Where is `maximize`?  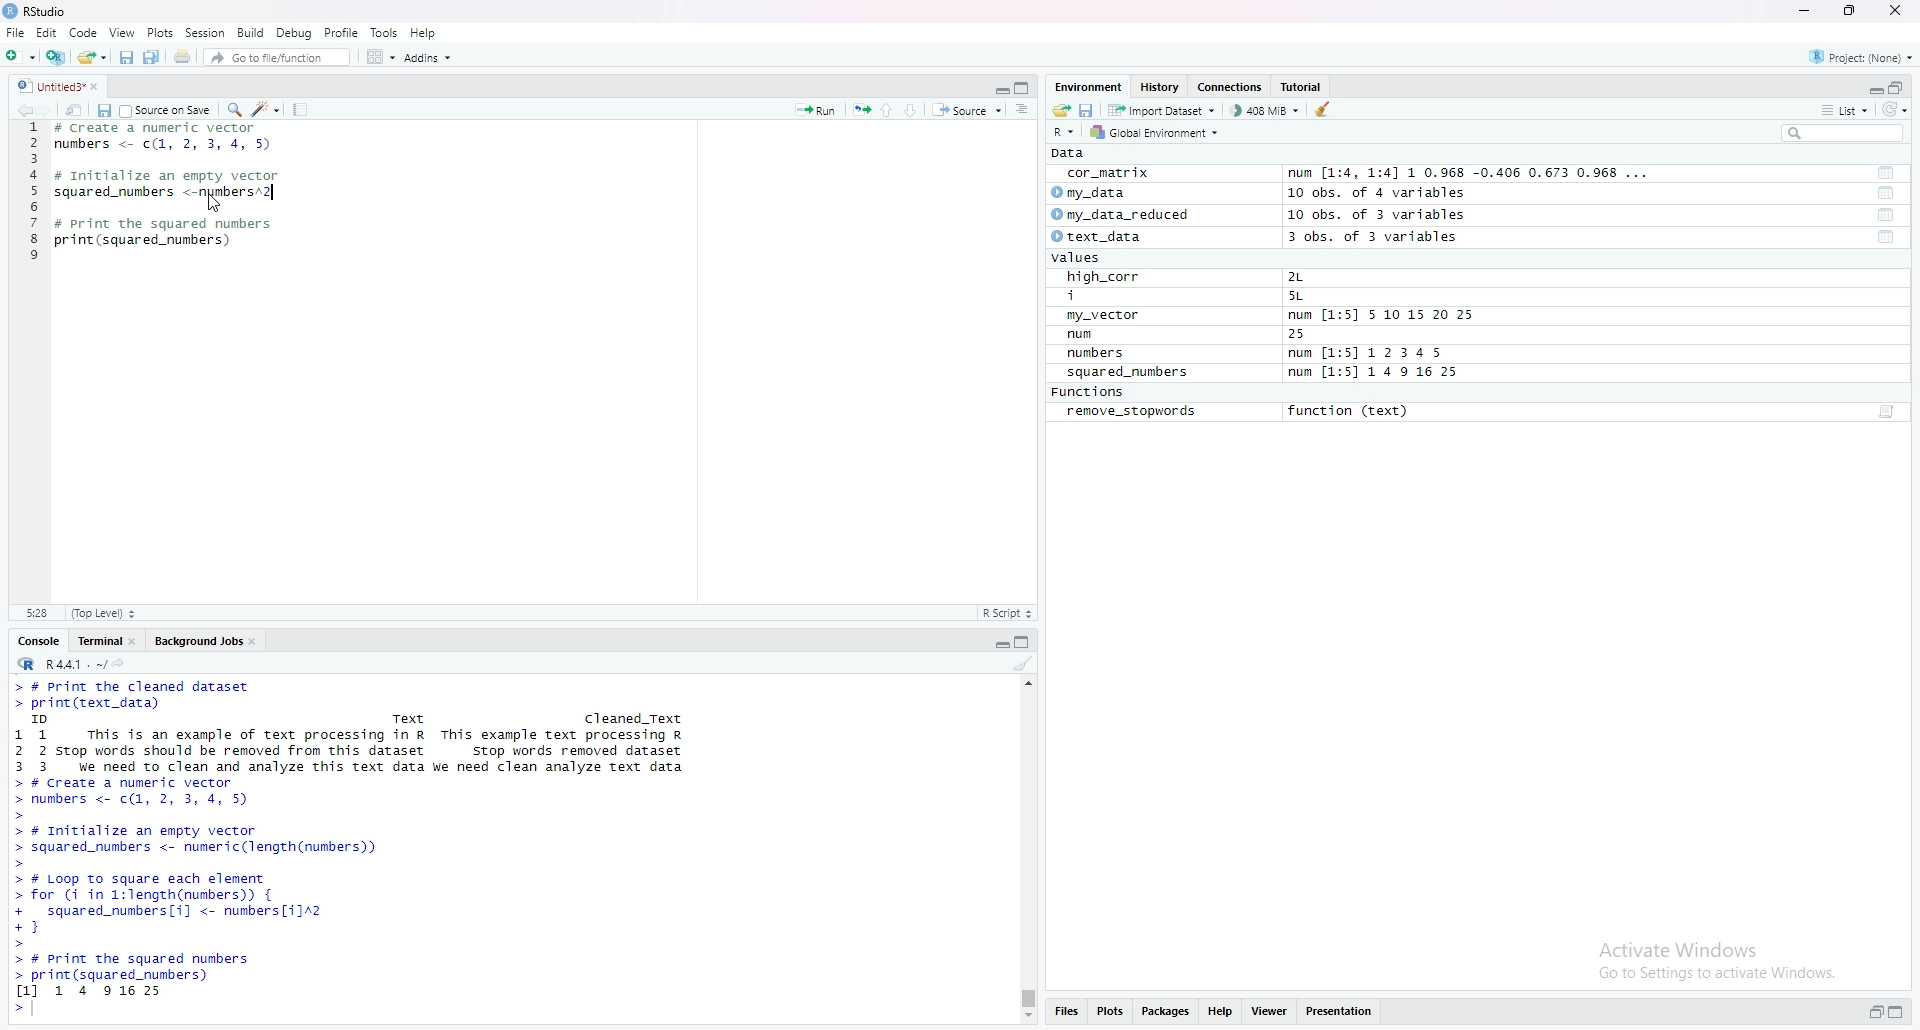 maximize is located at coordinates (1851, 11).